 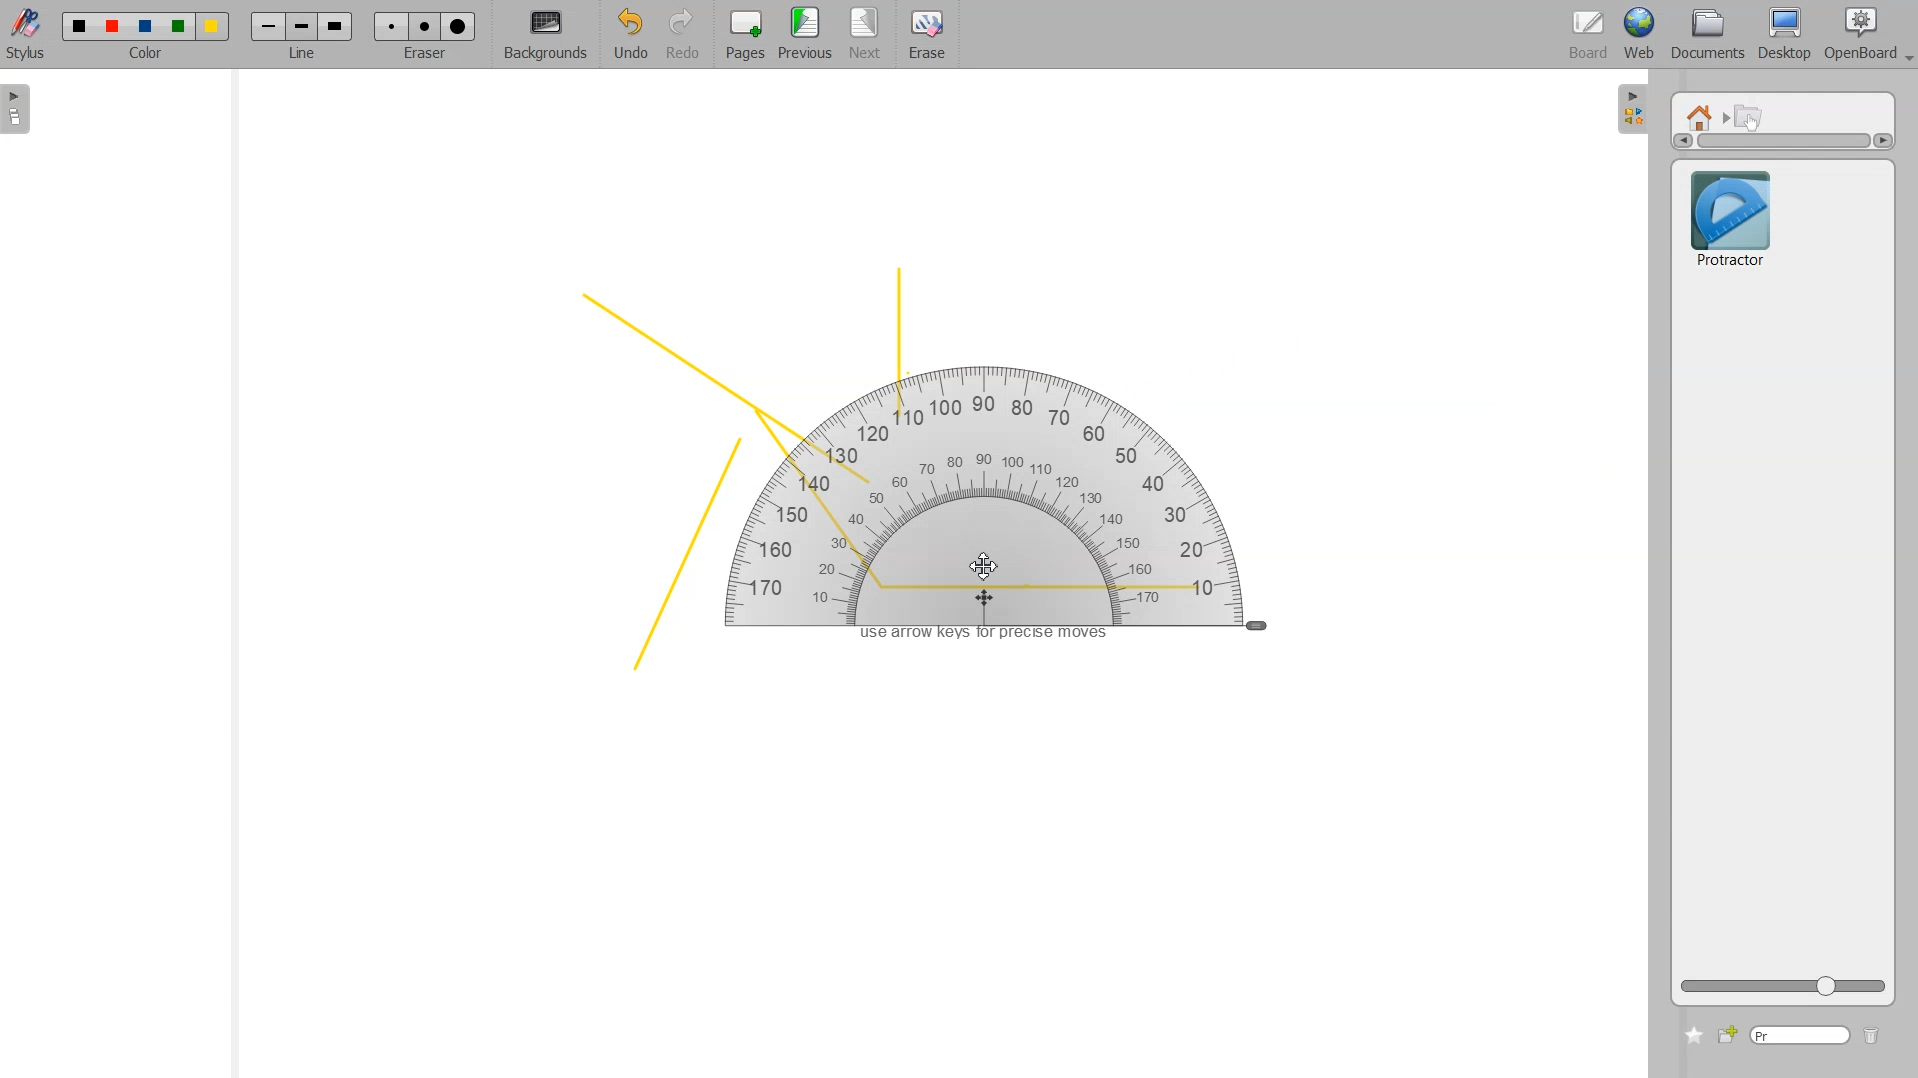 I want to click on ZOOM Icon , so click(x=1783, y=986).